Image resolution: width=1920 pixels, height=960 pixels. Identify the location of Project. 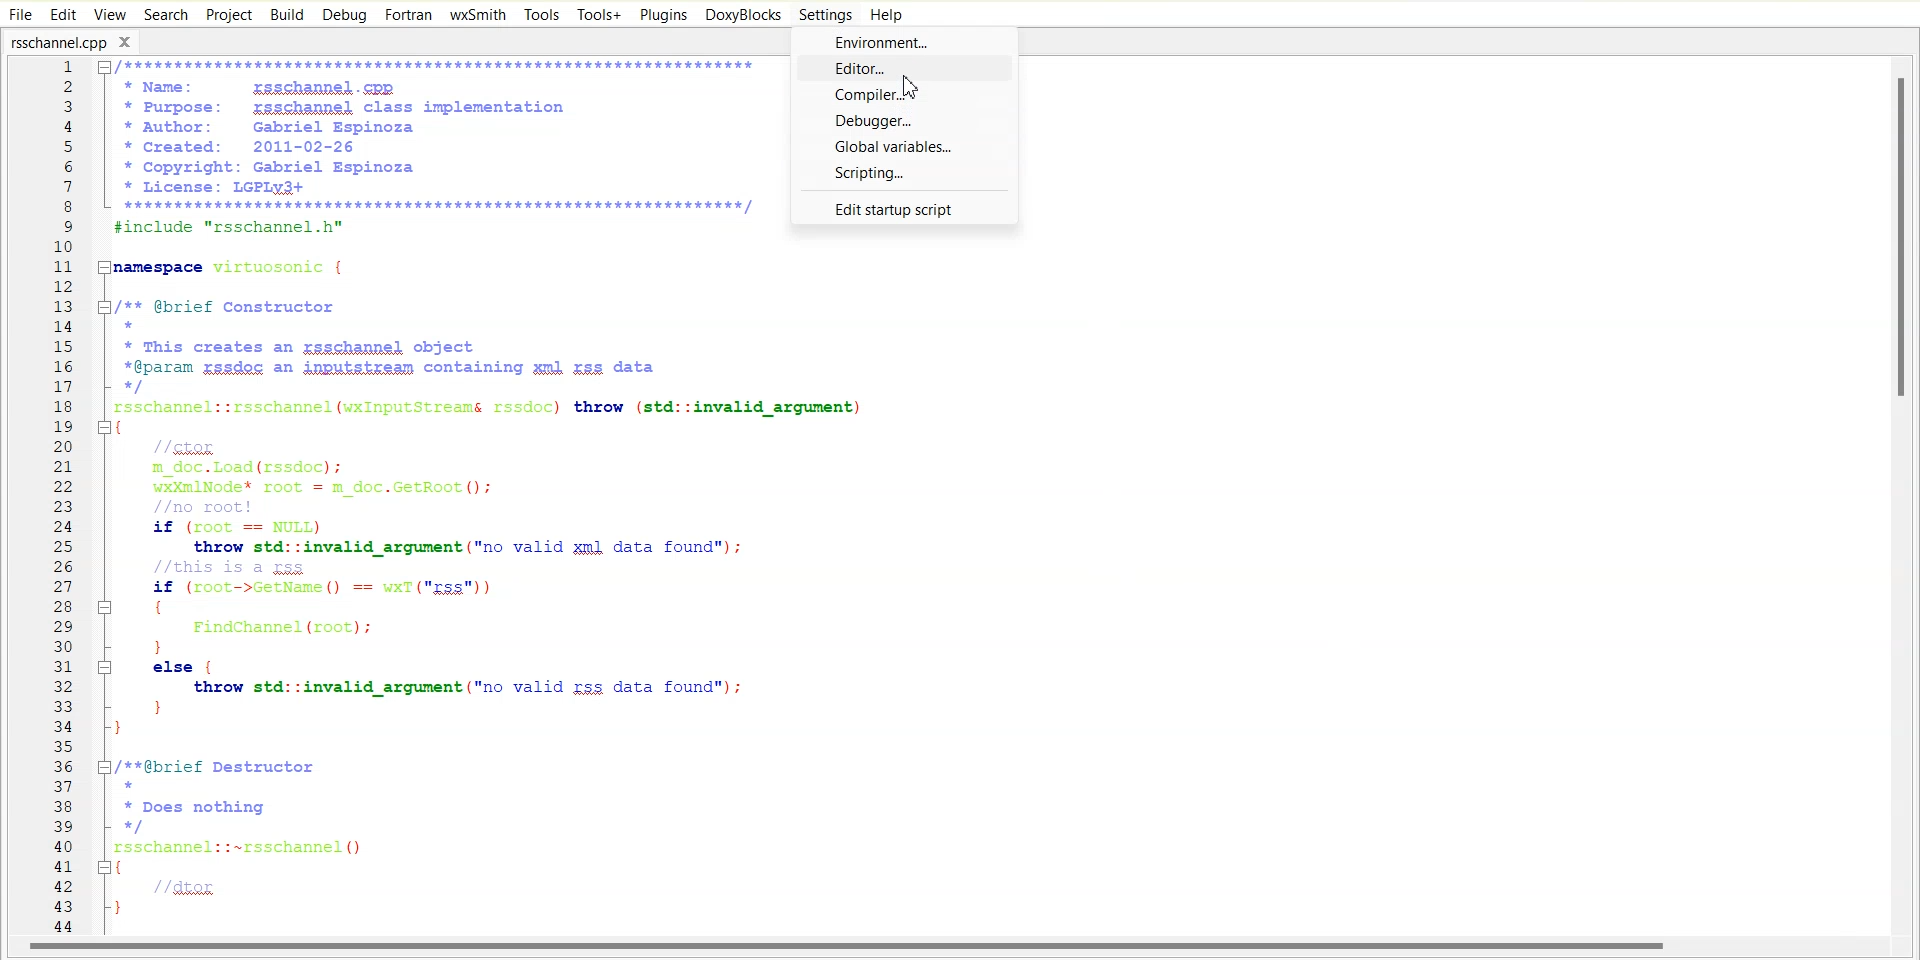
(228, 14).